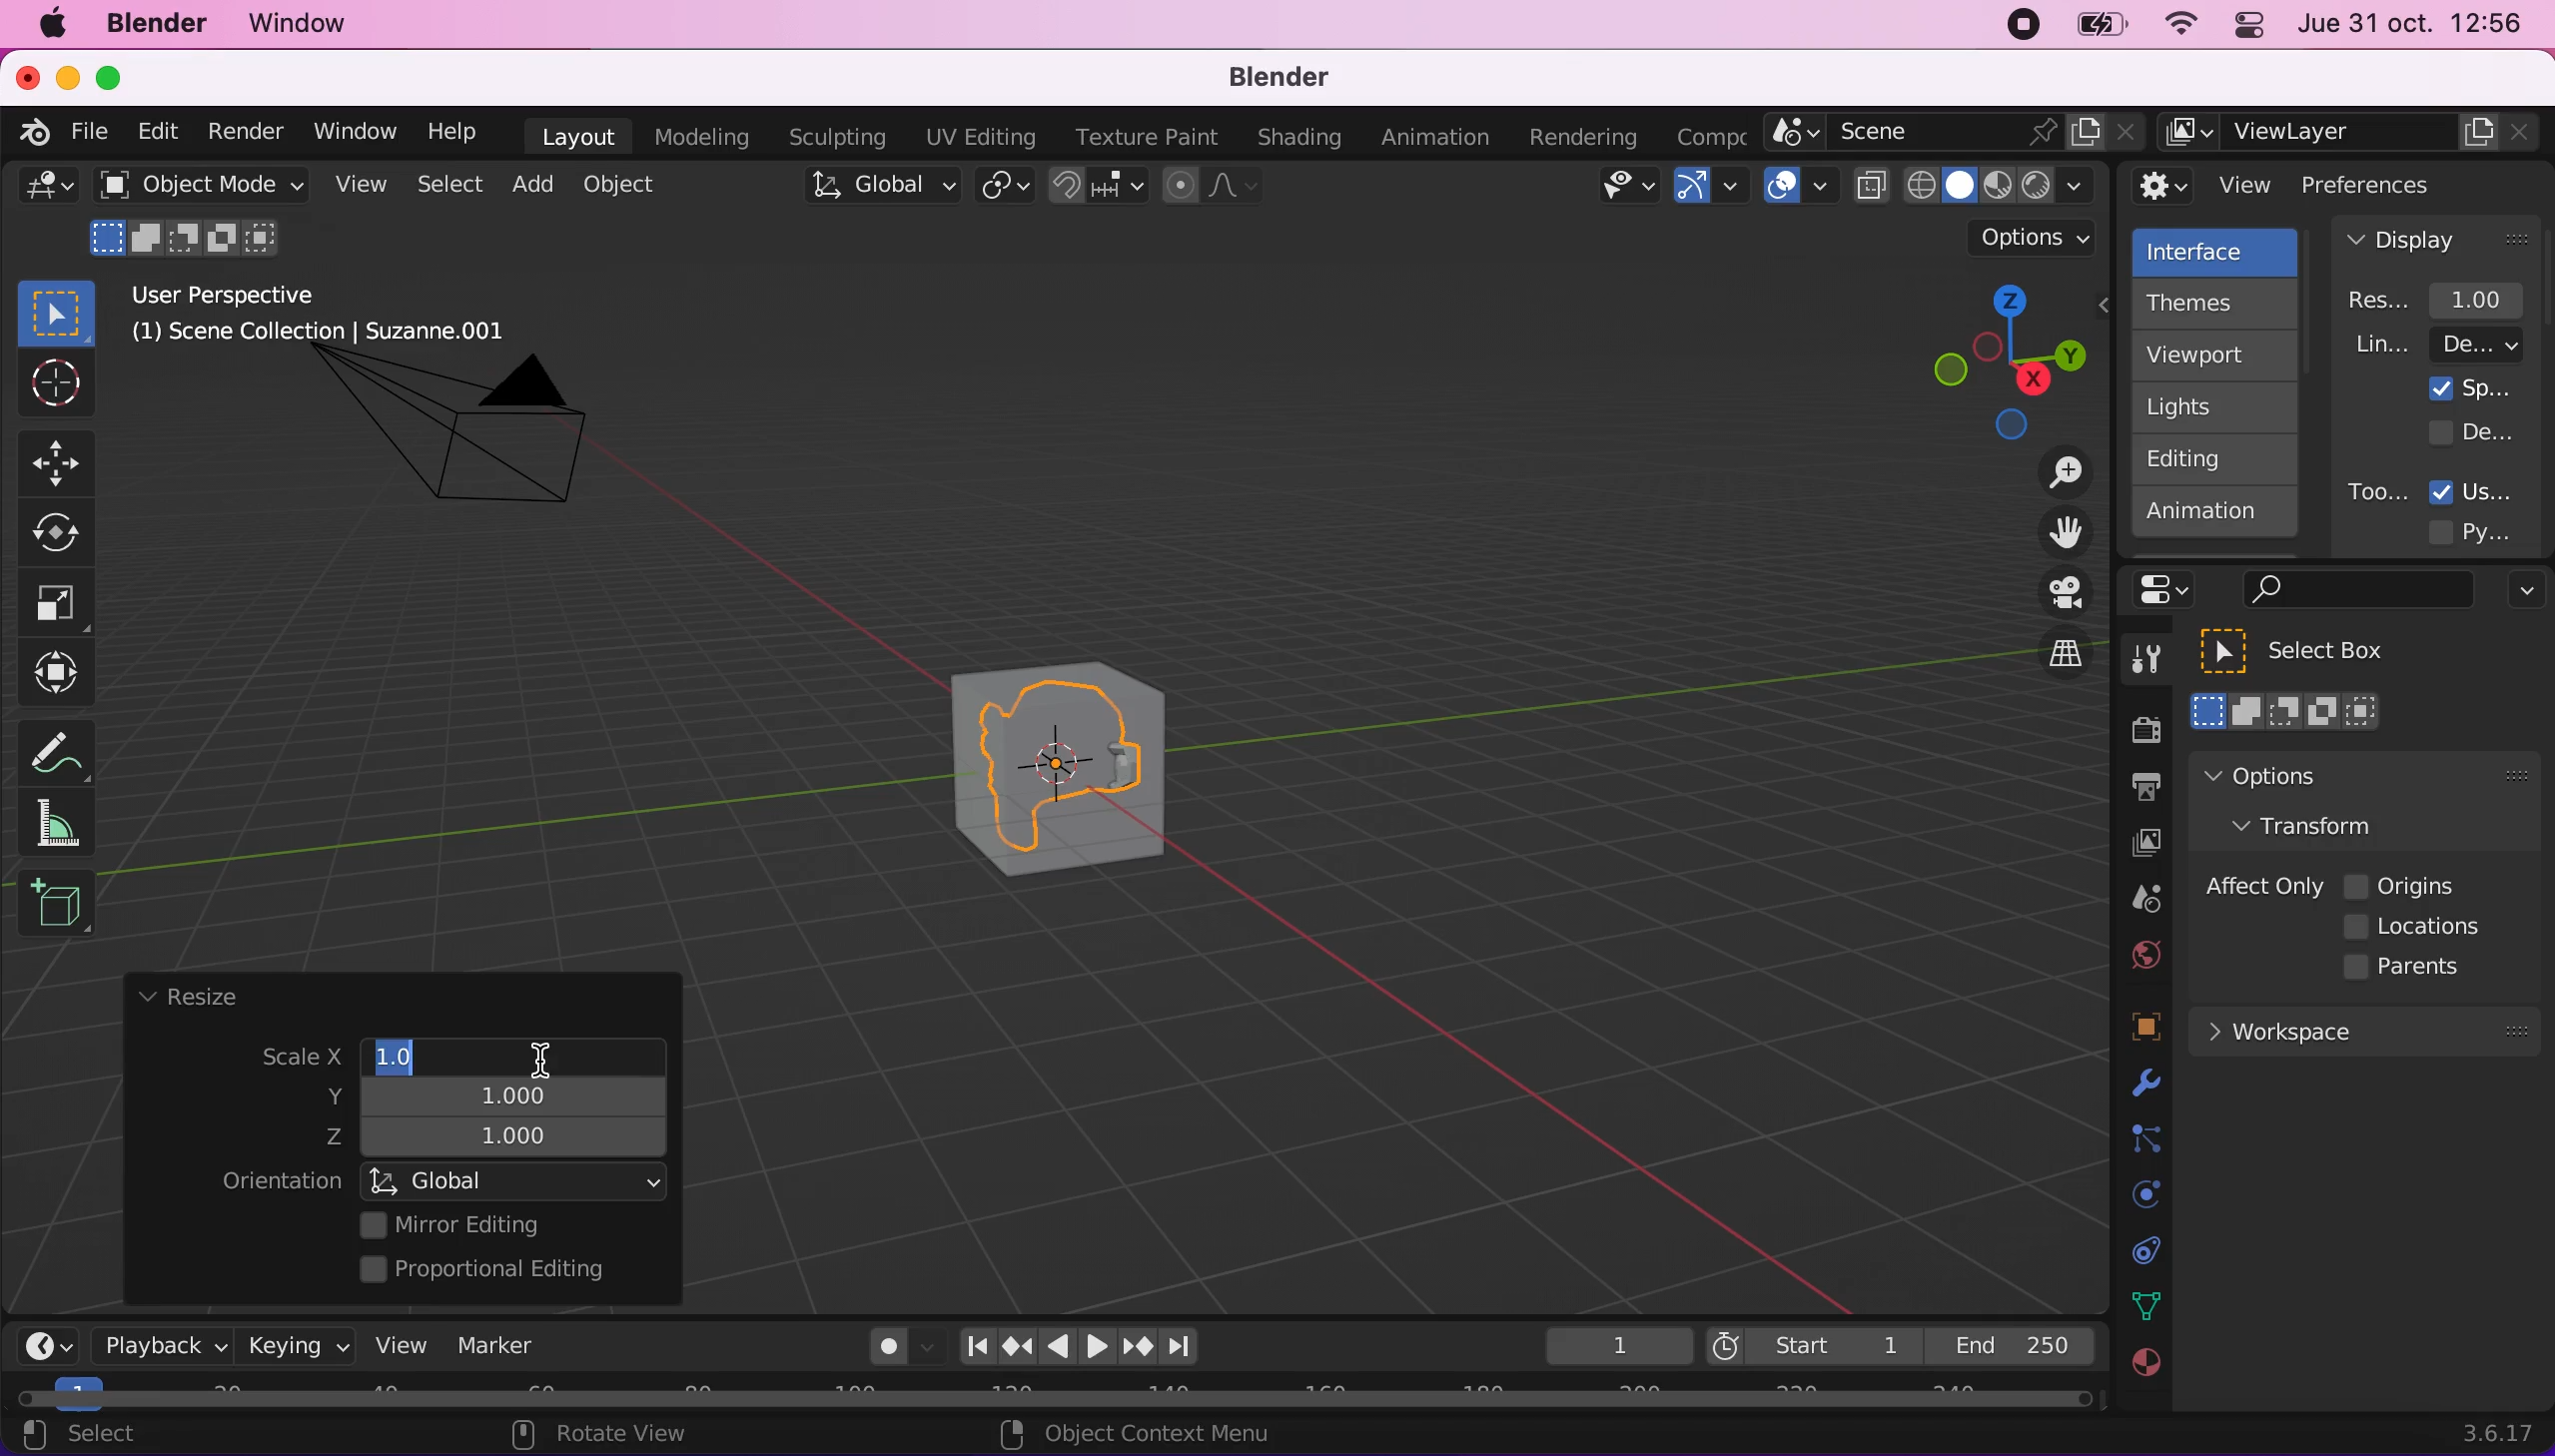 Image resolution: width=2555 pixels, height=1456 pixels. Describe the element at coordinates (2170, 590) in the screenshot. I see `panel control` at that location.